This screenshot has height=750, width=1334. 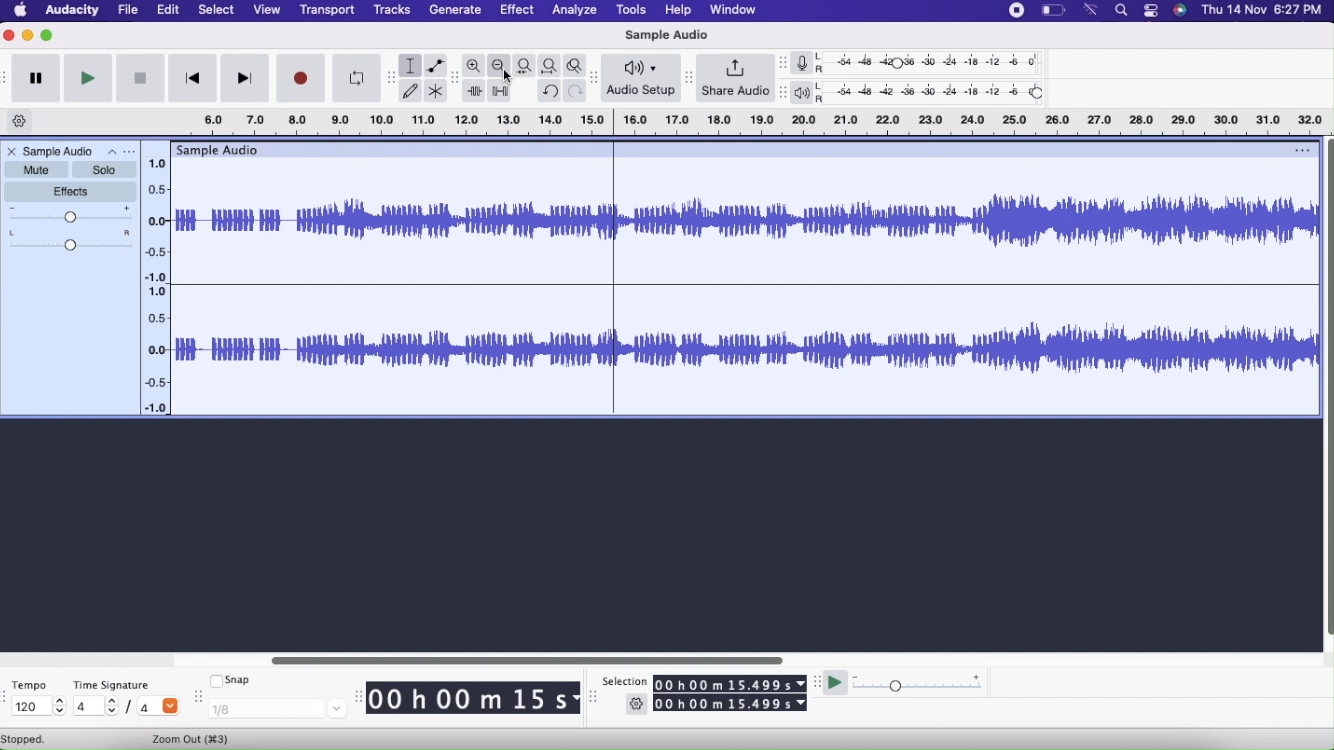 I want to click on Minimize, so click(x=28, y=35).